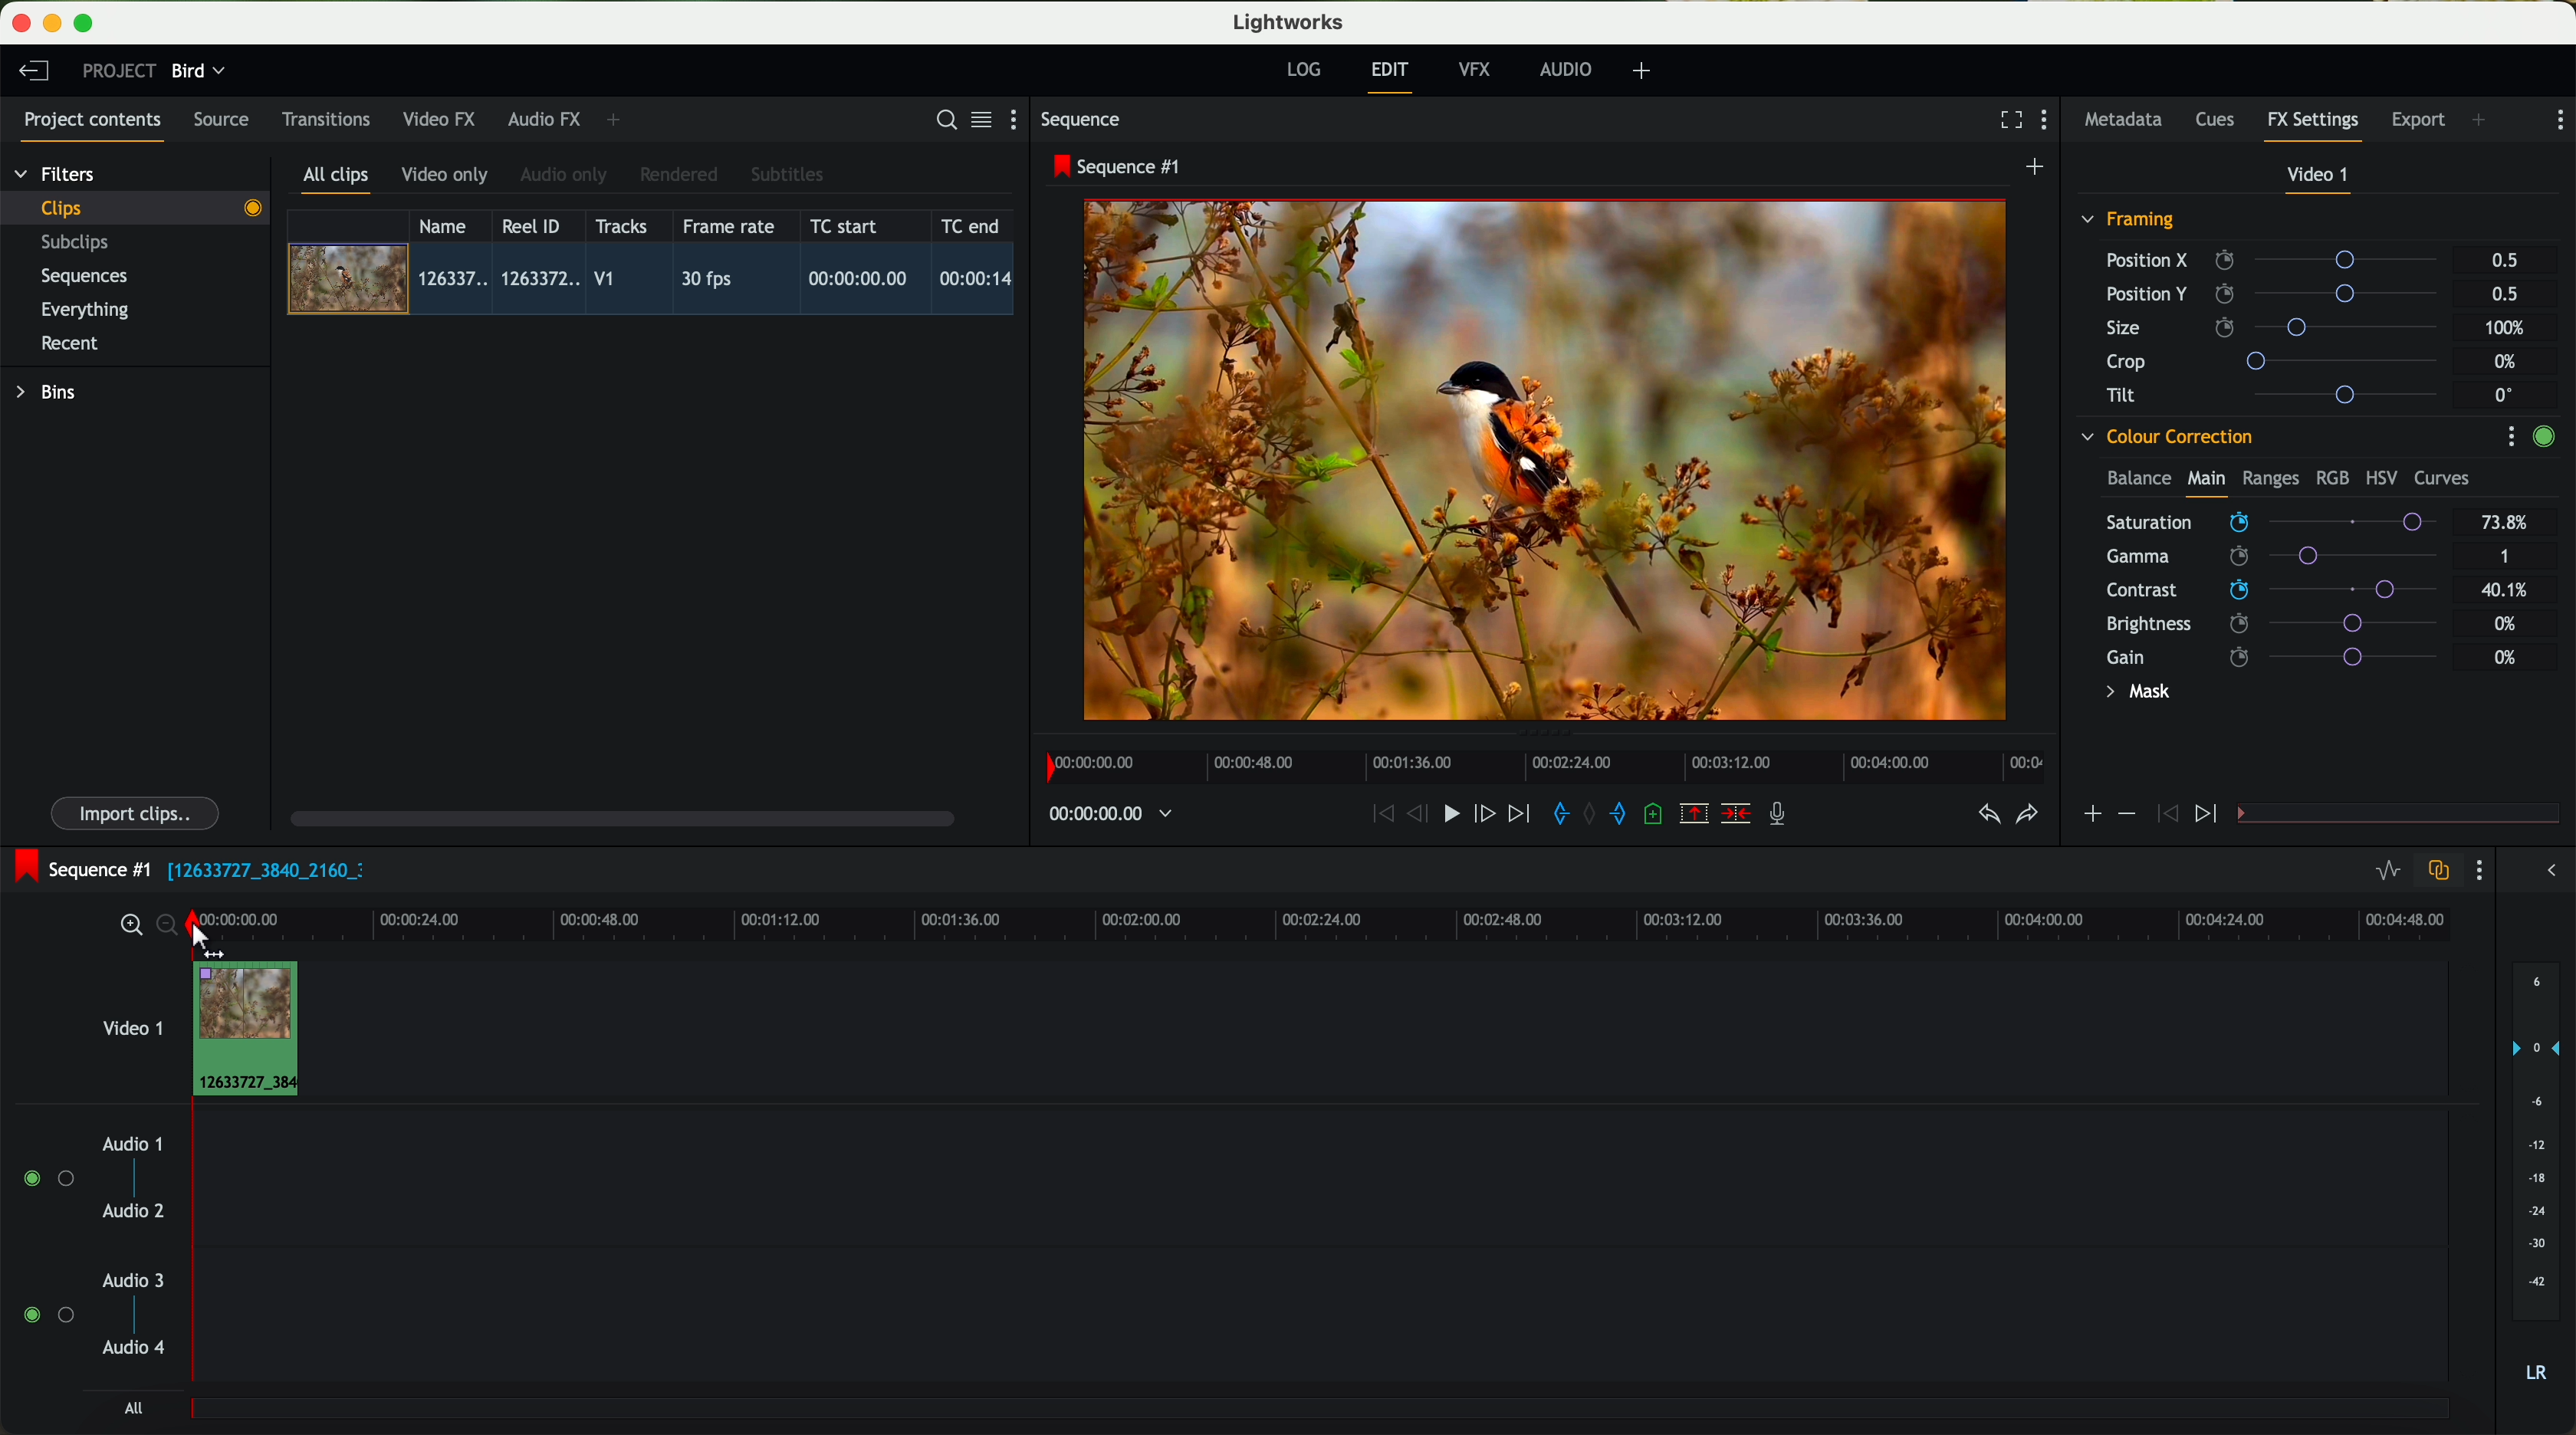 The height and width of the screenshot is (1435, 2576). I want to click on video 1, so click(2320, 179).